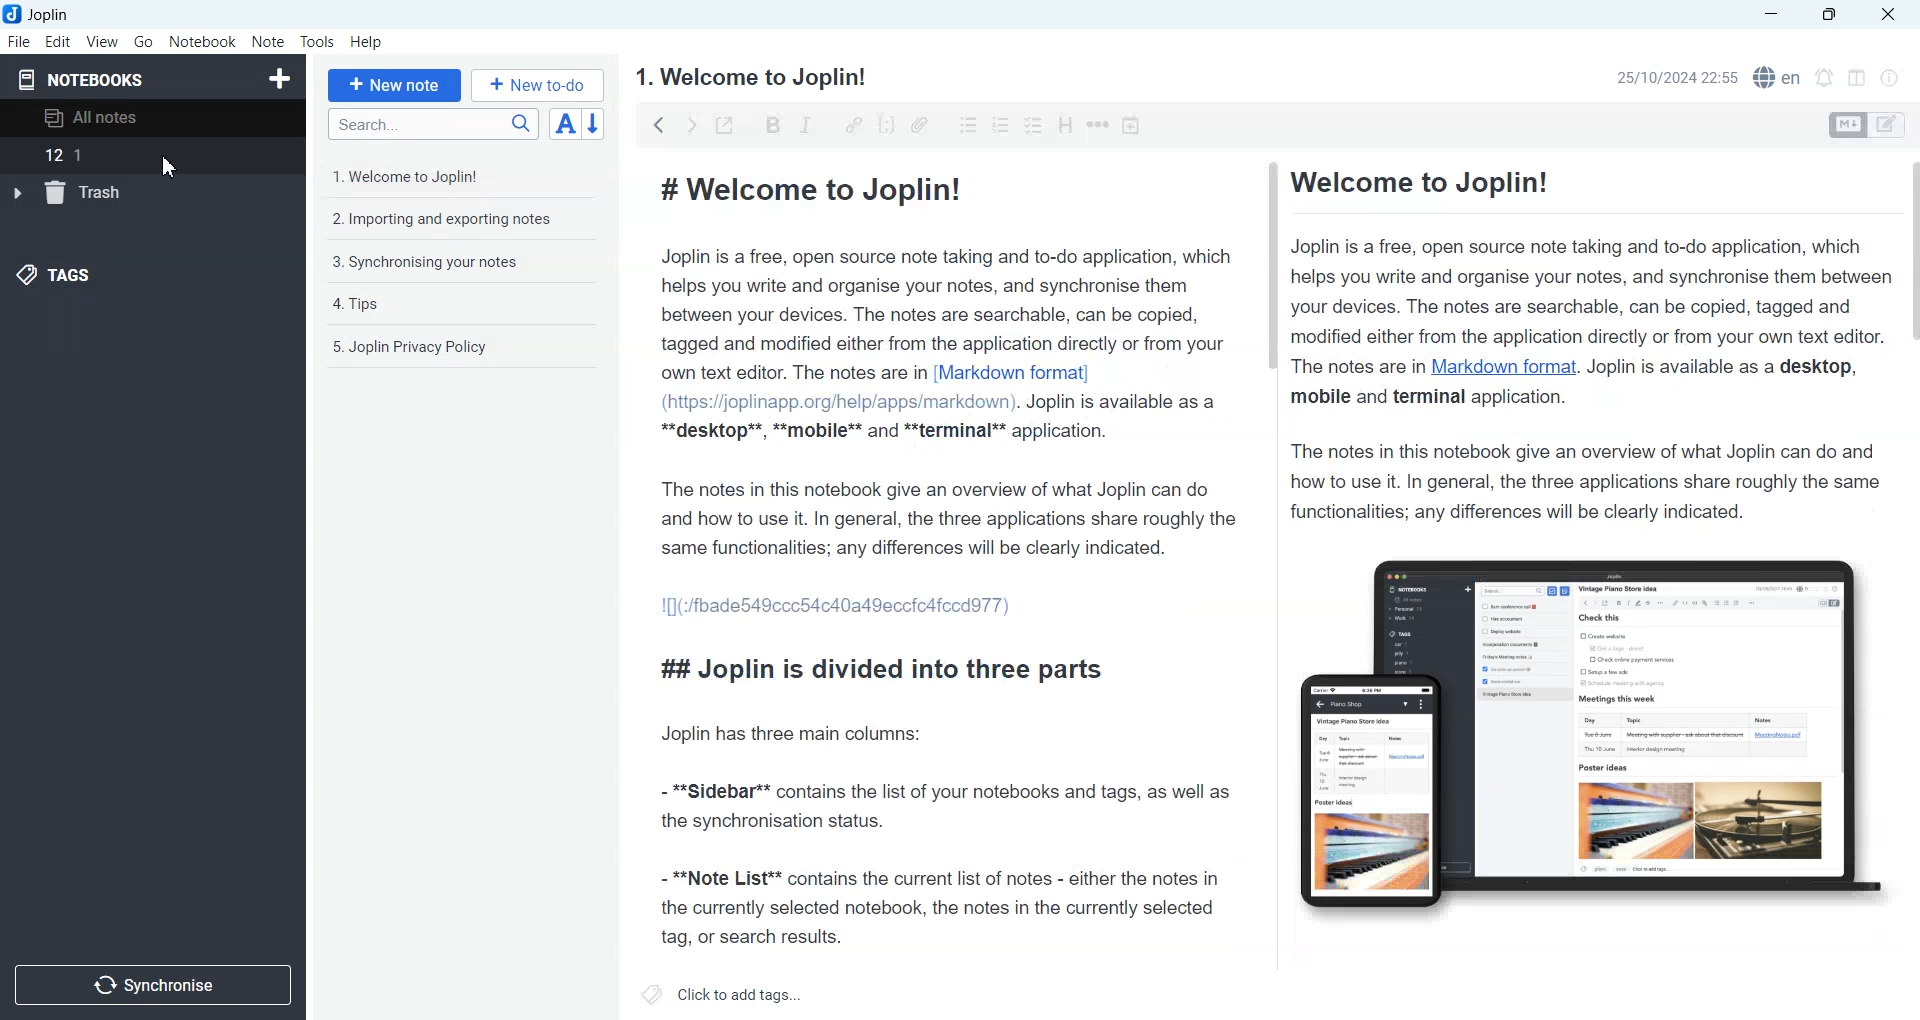 This screenshot has height=1020, width=1920. Describe the element at coordinates (1580, 732) in the screenshot. I see `Figure` at that location.